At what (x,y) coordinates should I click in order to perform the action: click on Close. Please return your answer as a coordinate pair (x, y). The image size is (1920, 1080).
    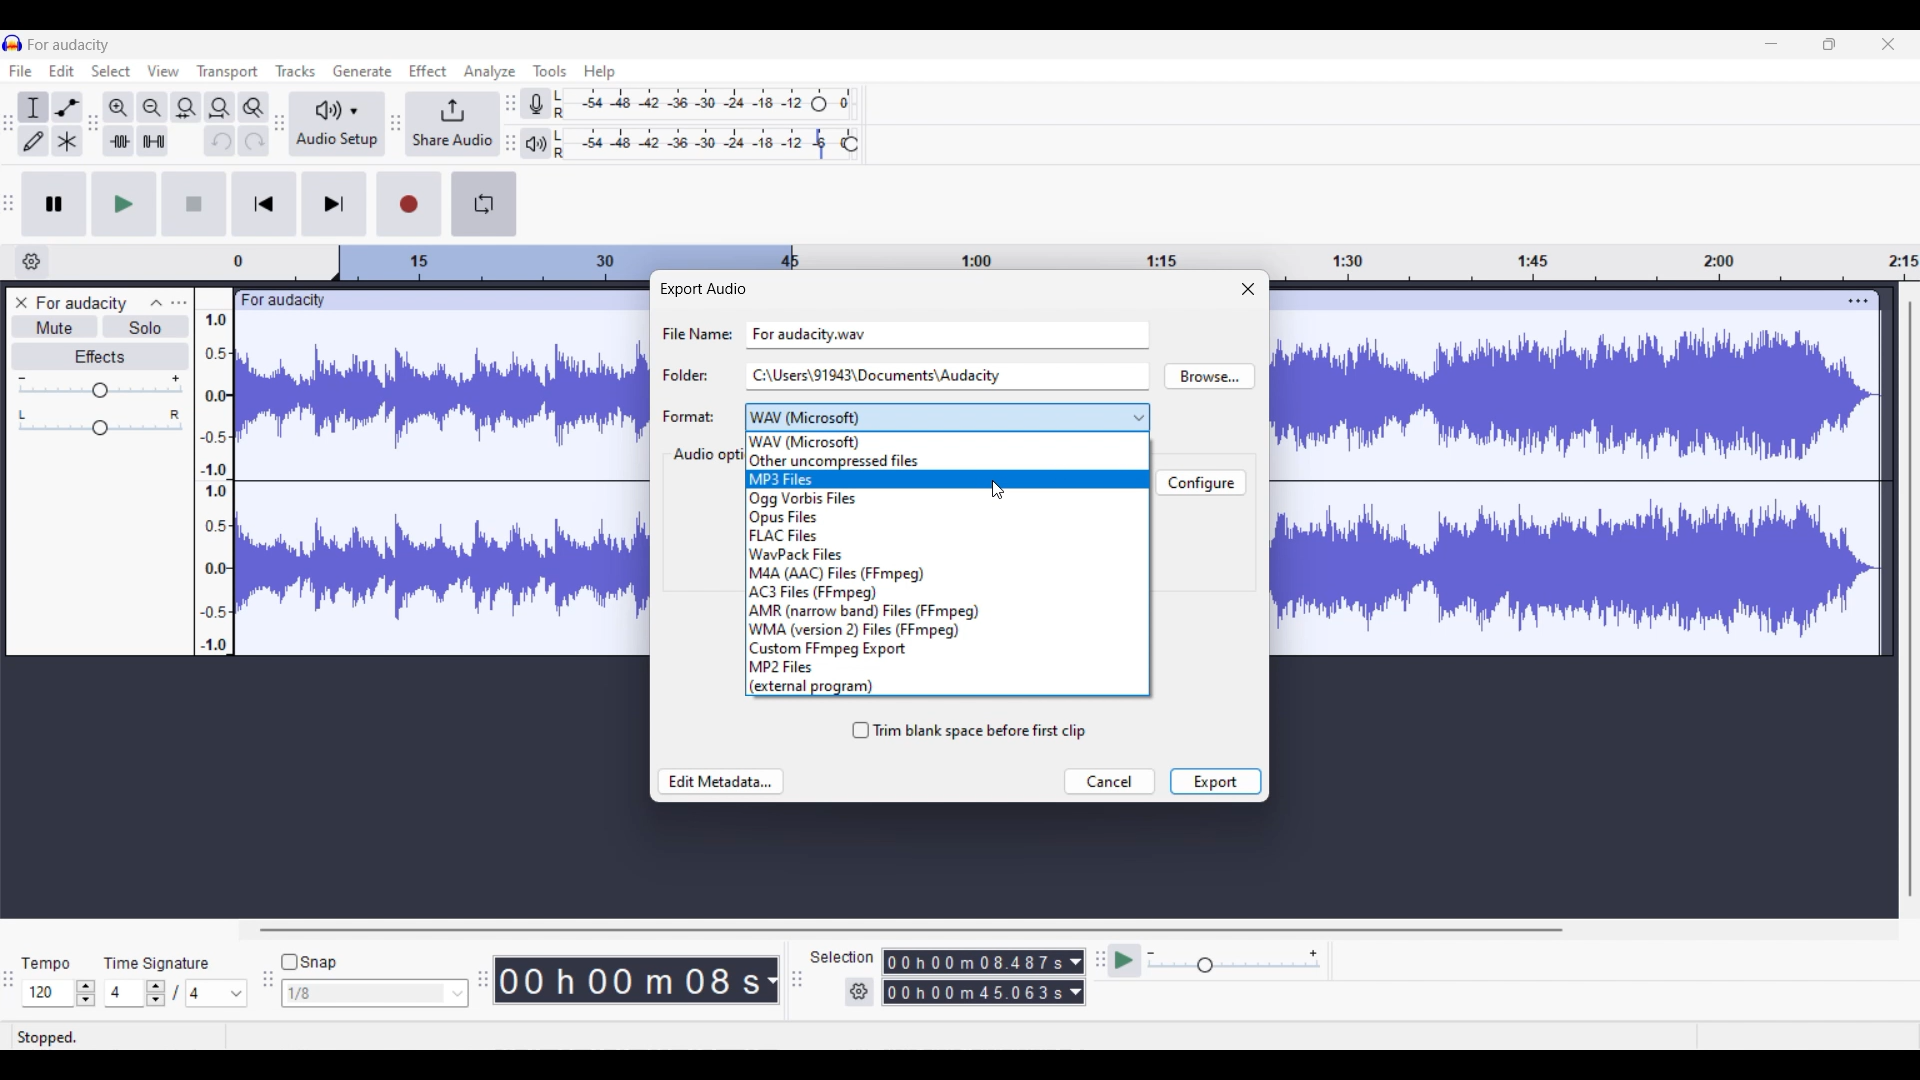
    Looking at the image, I should click on (1248, 288).